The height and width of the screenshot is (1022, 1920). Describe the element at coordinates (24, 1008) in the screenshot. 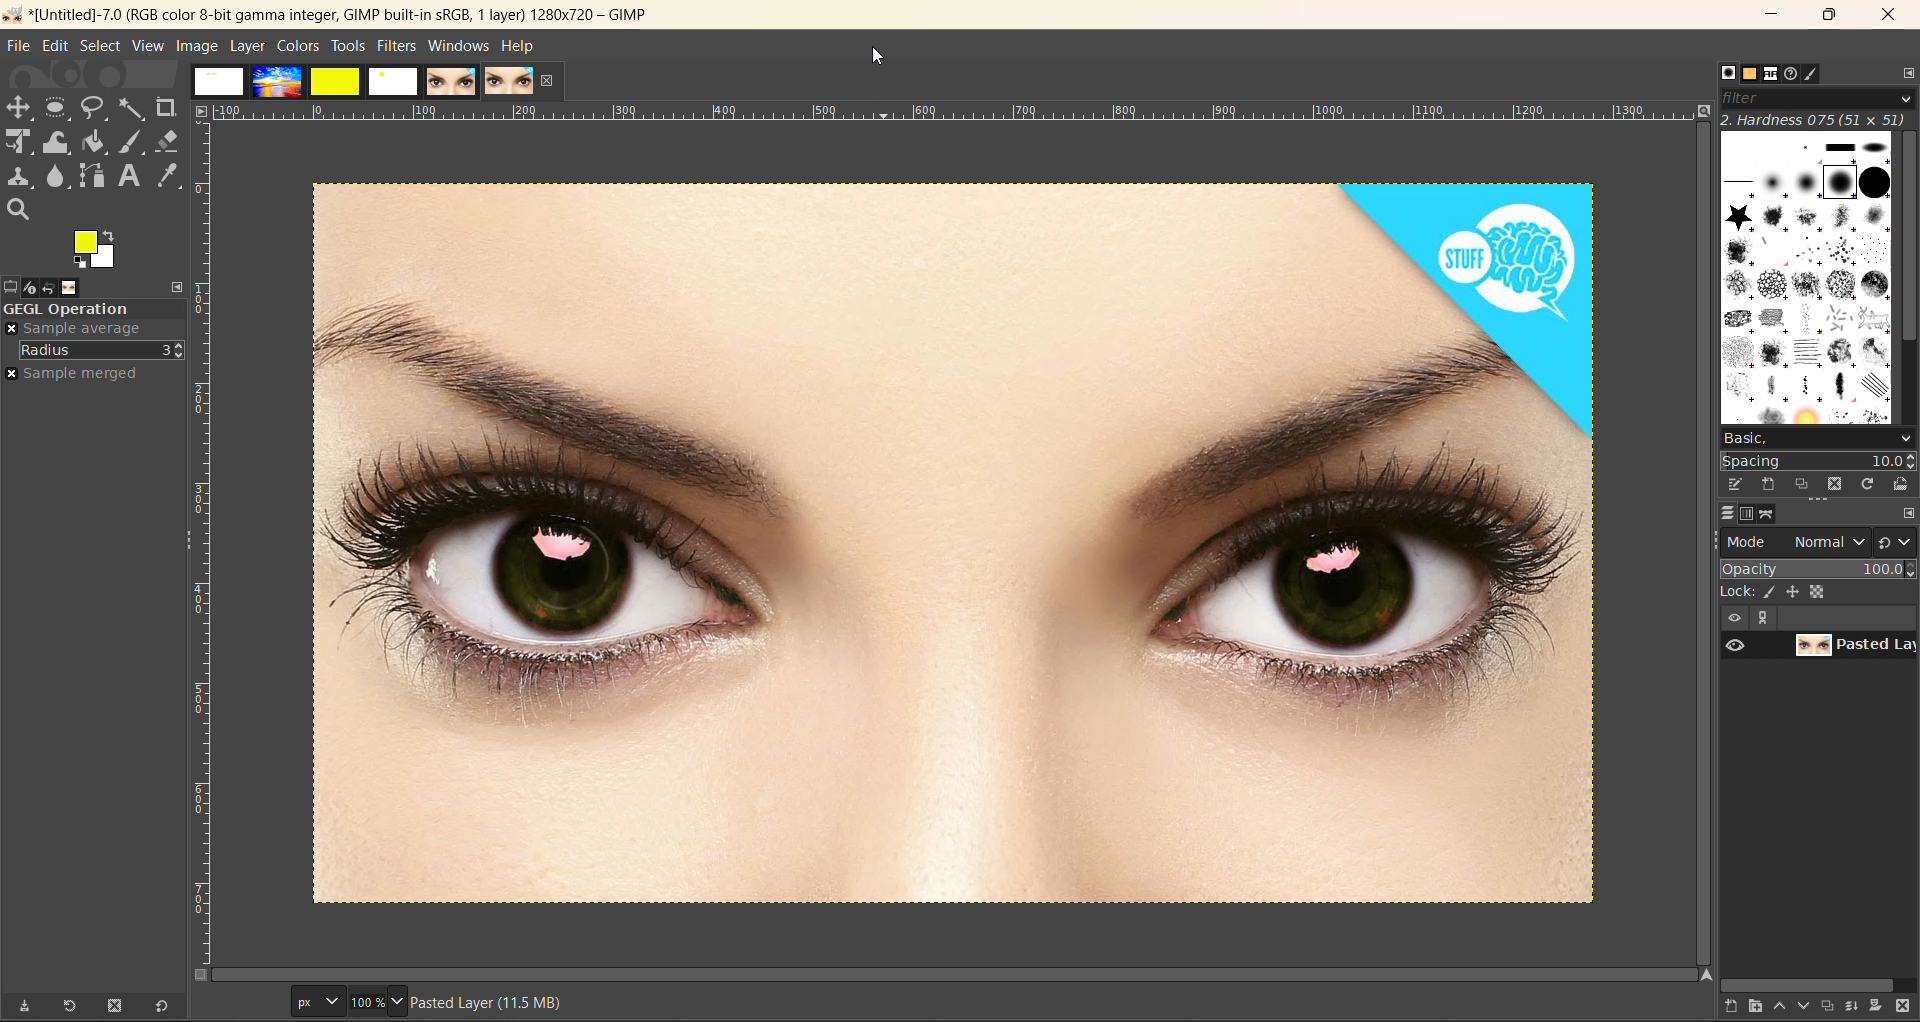

I see `save tool preset` at that location.